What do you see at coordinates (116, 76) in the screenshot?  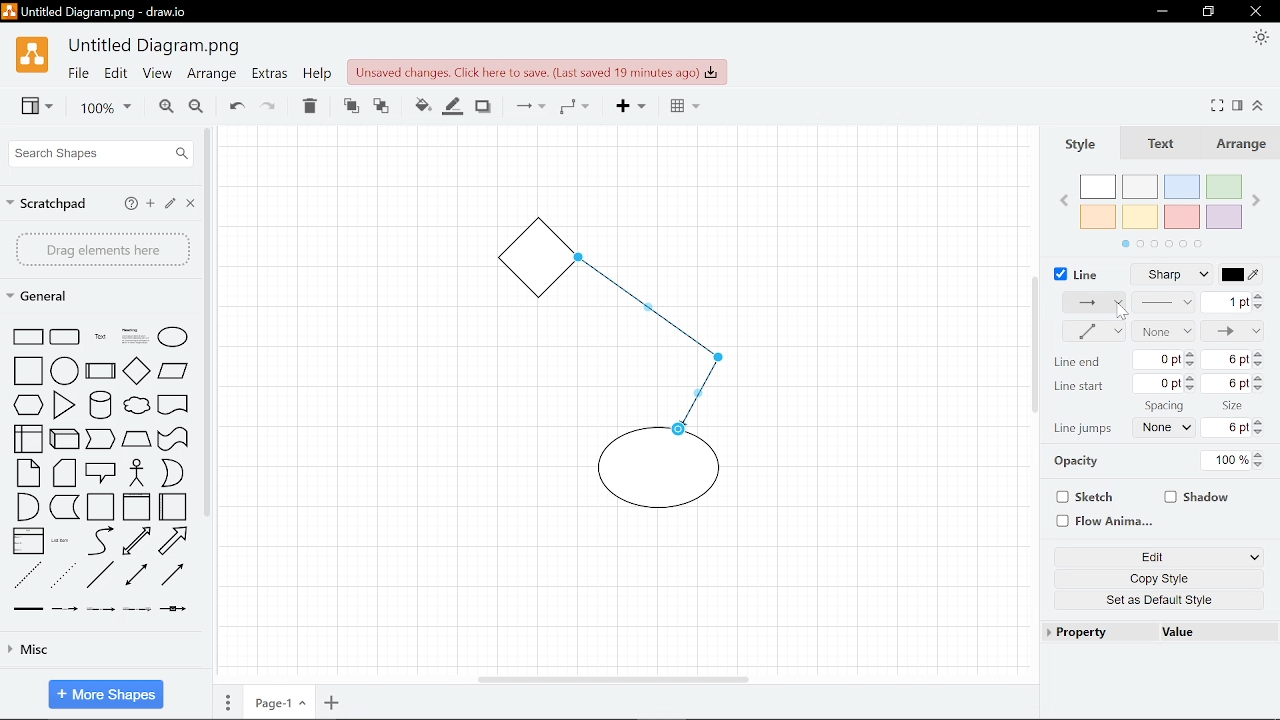 I see `Edit` at bounding box center [116, 76].